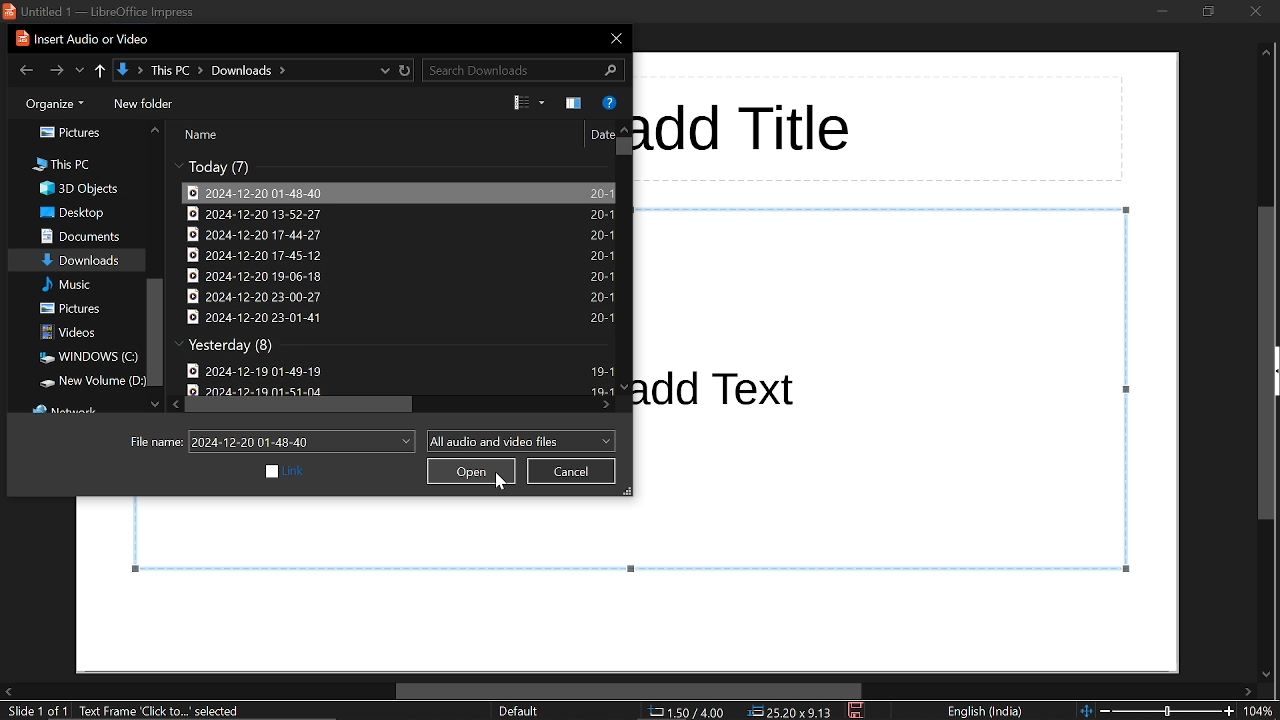 The image size is (1280, 720). What do you see at coordinates (572, 471) in the screenshot?
I see `cancel` at bounding box center [572, 471].